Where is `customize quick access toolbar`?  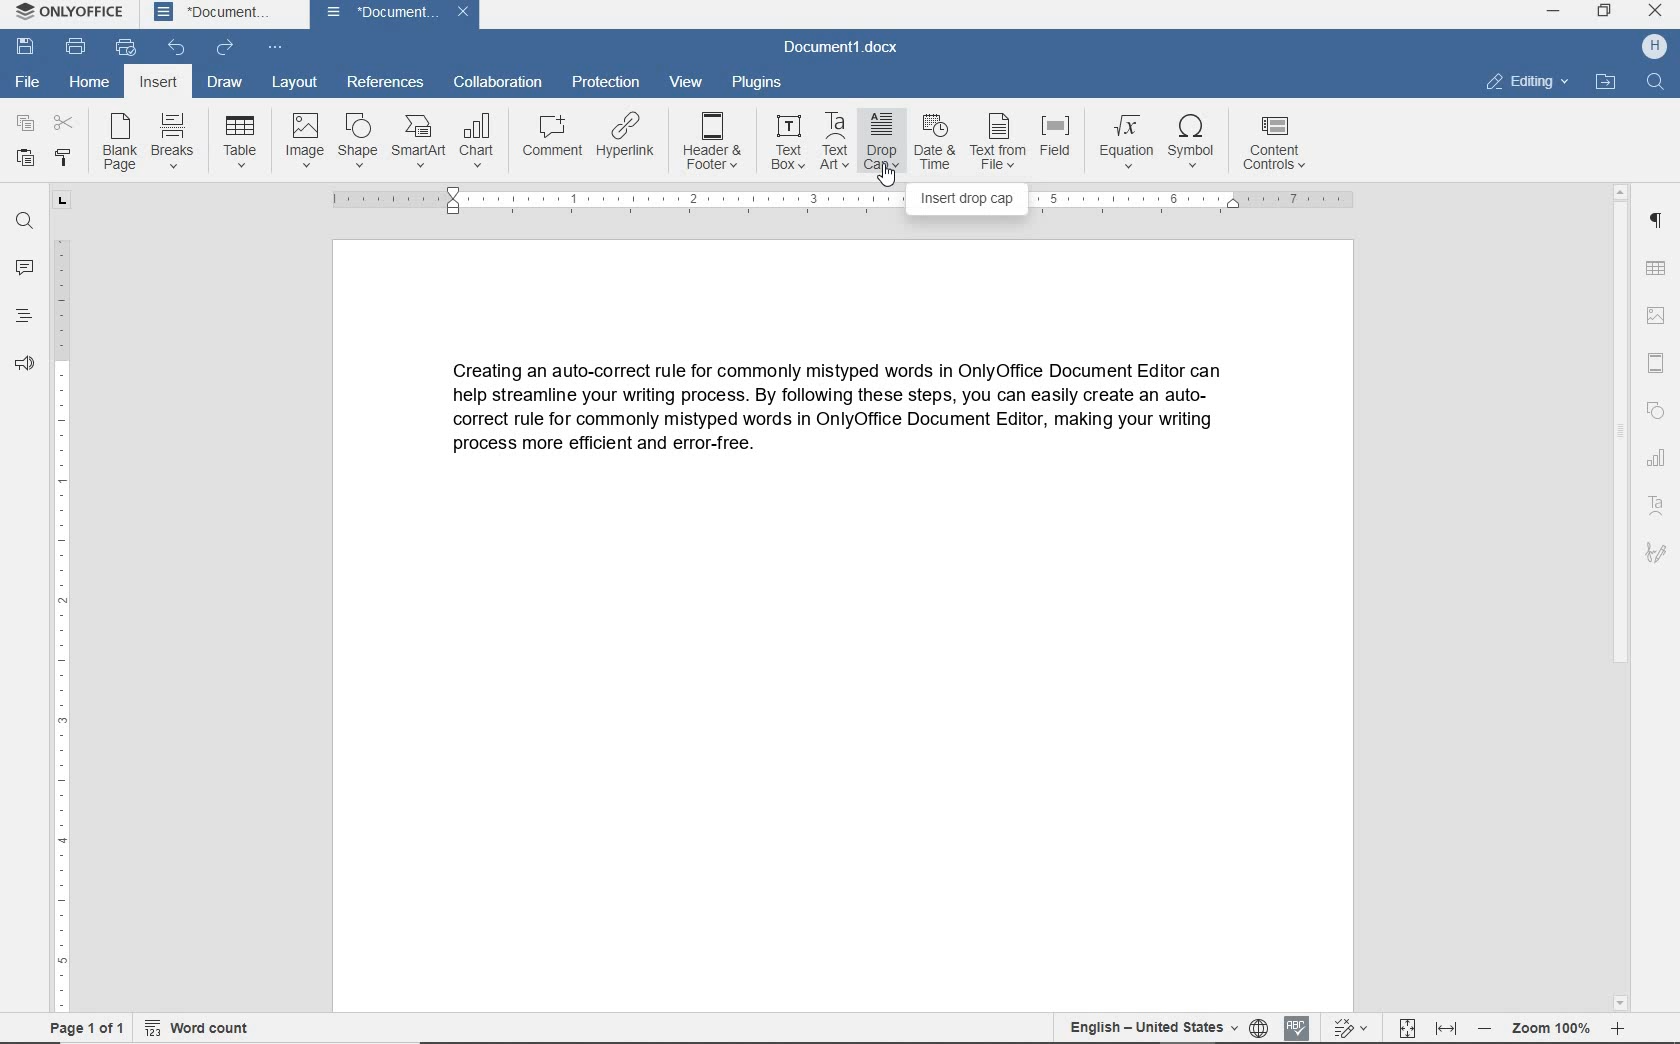
customize quick access toolbar is located at coordinates (274, 46).